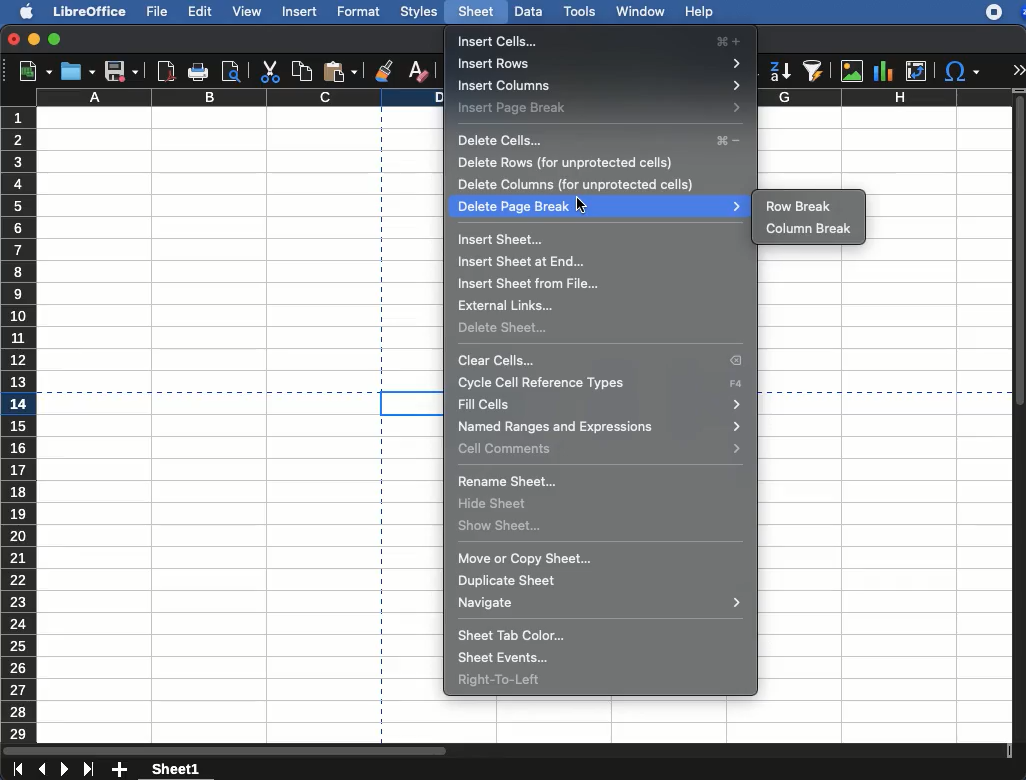 The width and height of the screenshot is (1026, 780). I want to click on last sheet, so click(91, 769).